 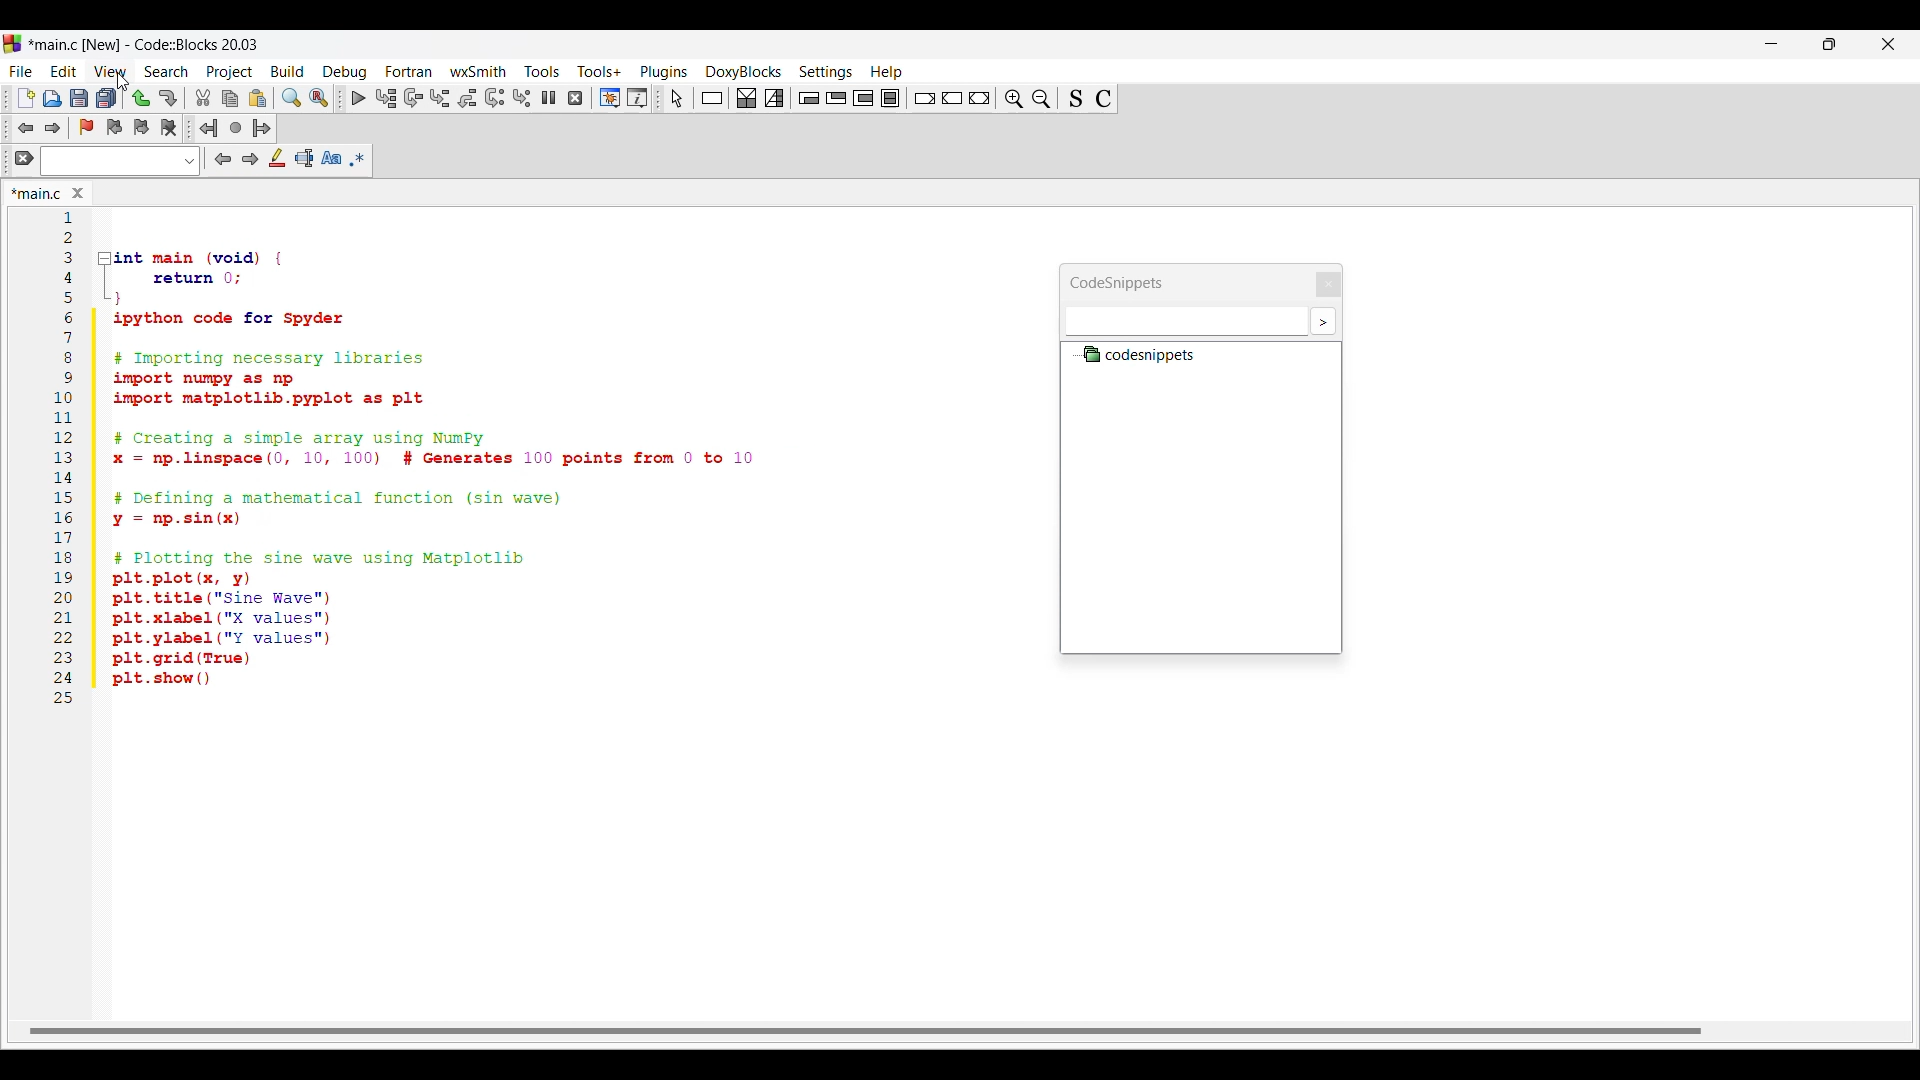 What do you see at coordinates (1829, 44) in the screenshot?
I see `Show in smaller tab` at bounding box center [1829, 44].